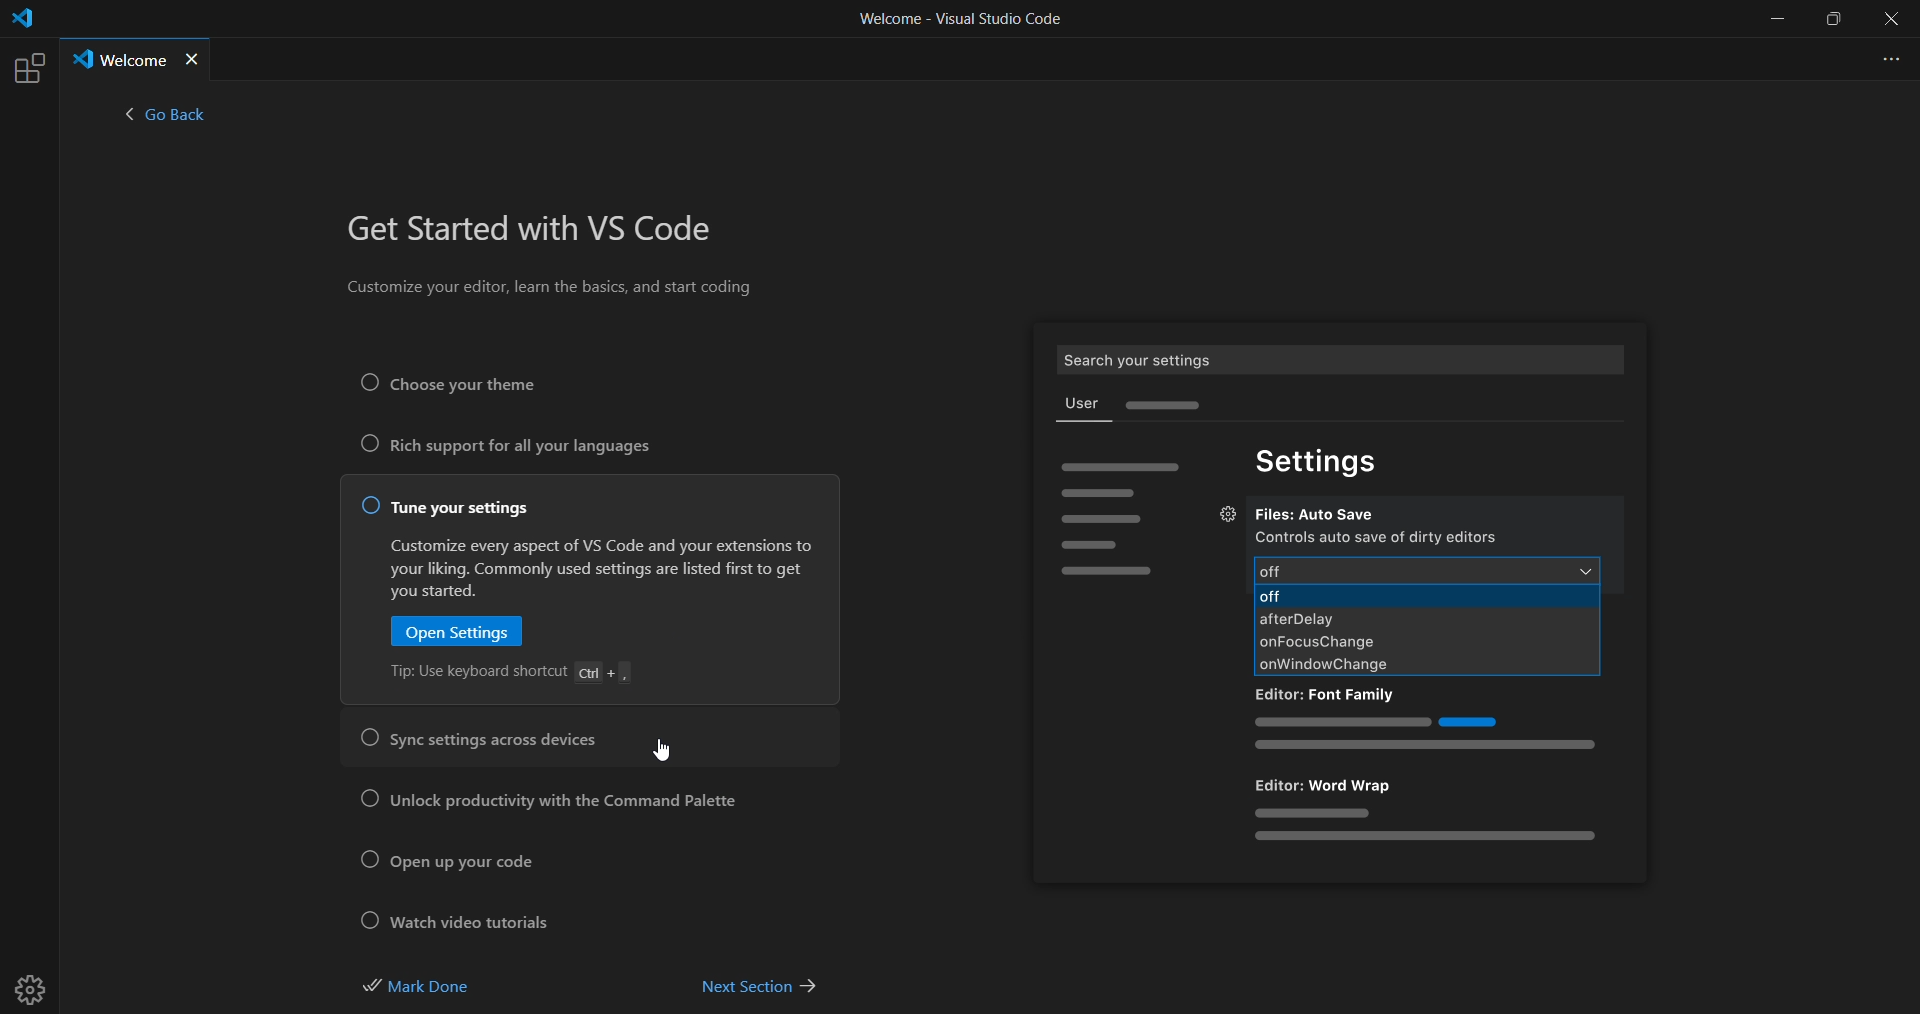  I want to click on get started with VS Code, so click(539, 231).